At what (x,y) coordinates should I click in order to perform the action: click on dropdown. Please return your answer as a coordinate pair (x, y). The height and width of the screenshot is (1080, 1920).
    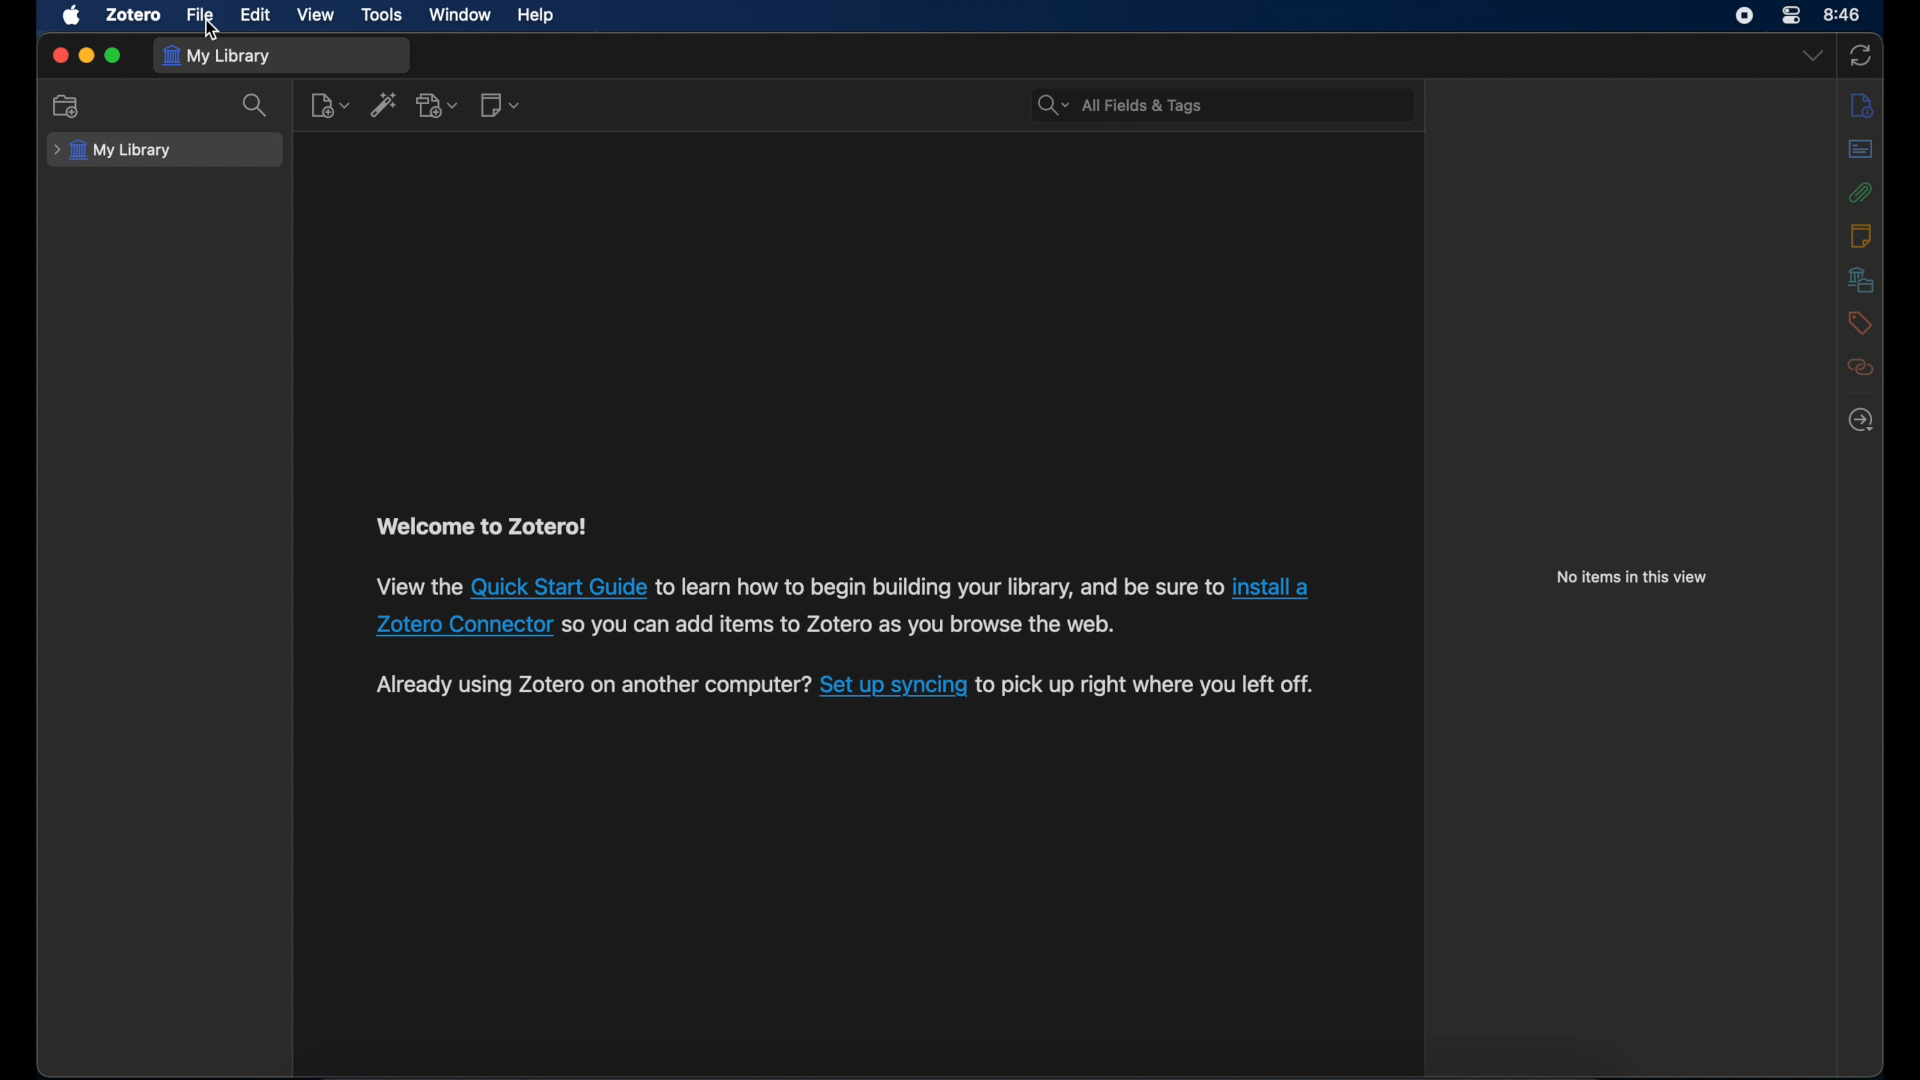
    Looking at the image, I should click on (1813, 56).